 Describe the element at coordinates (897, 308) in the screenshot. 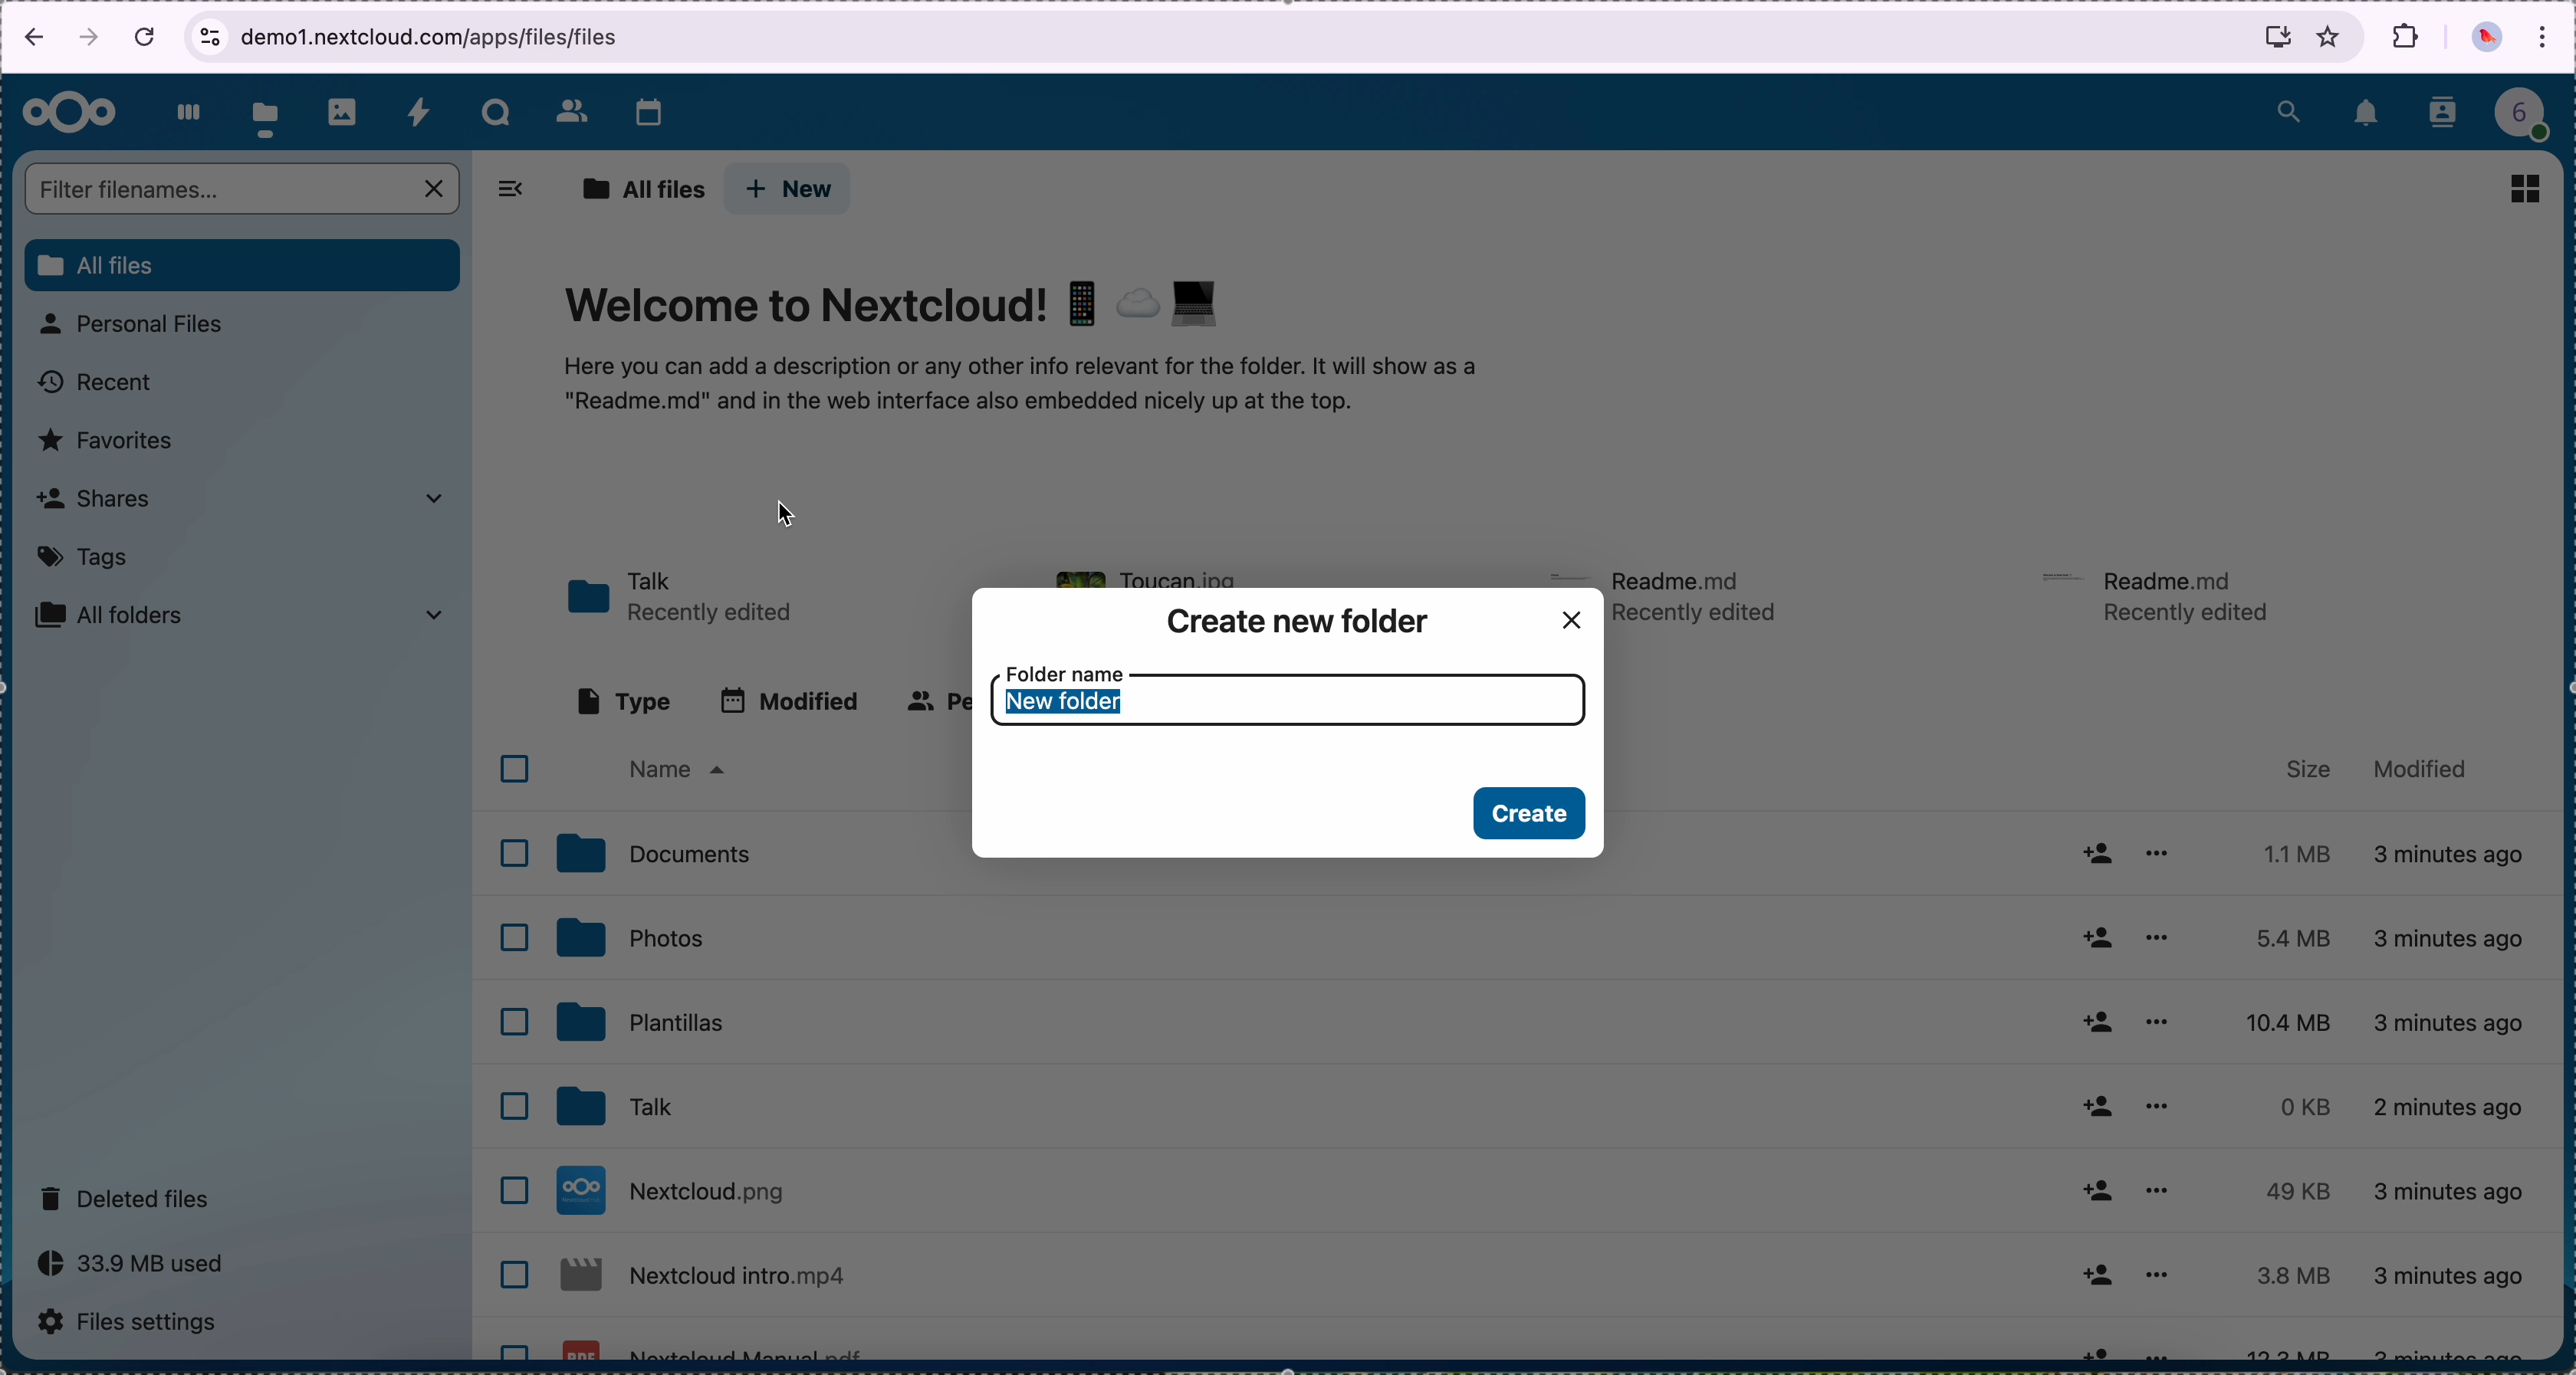

I see `Welcome to Nextcloud` at that location.